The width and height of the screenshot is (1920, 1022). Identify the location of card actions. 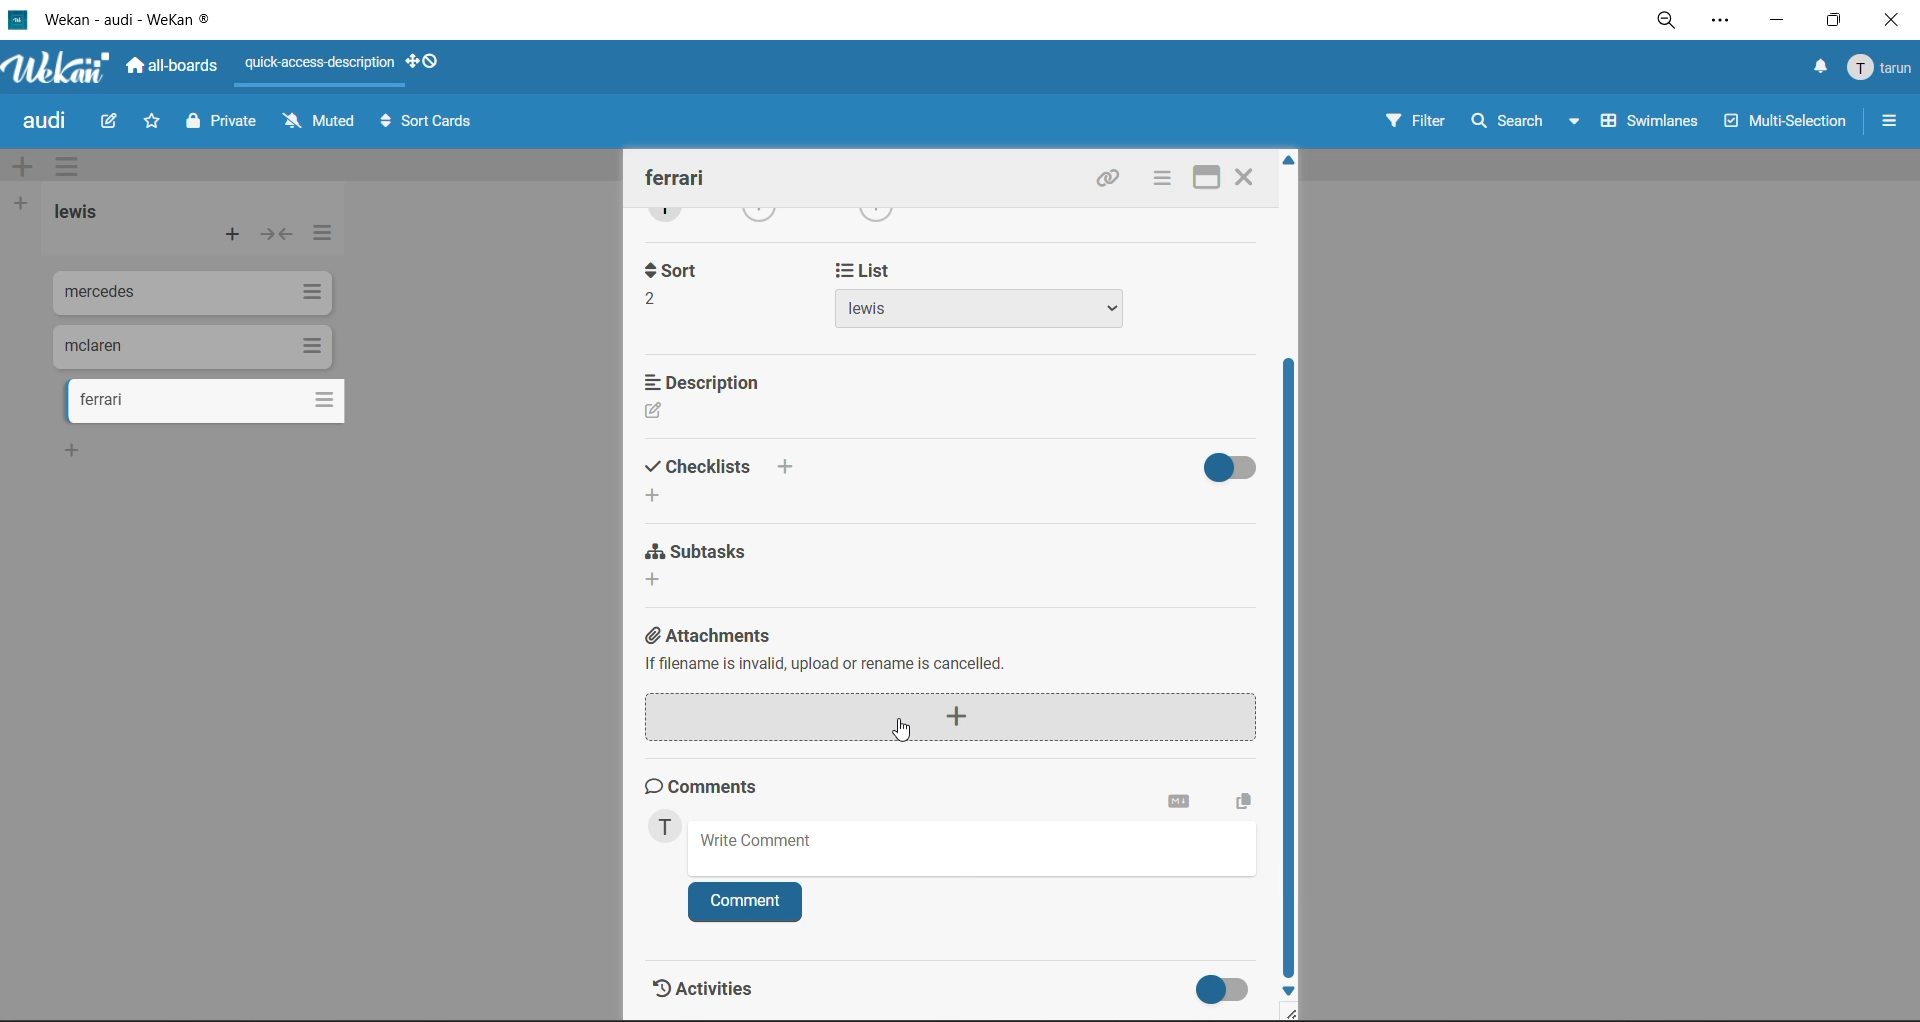
(1159, 180).